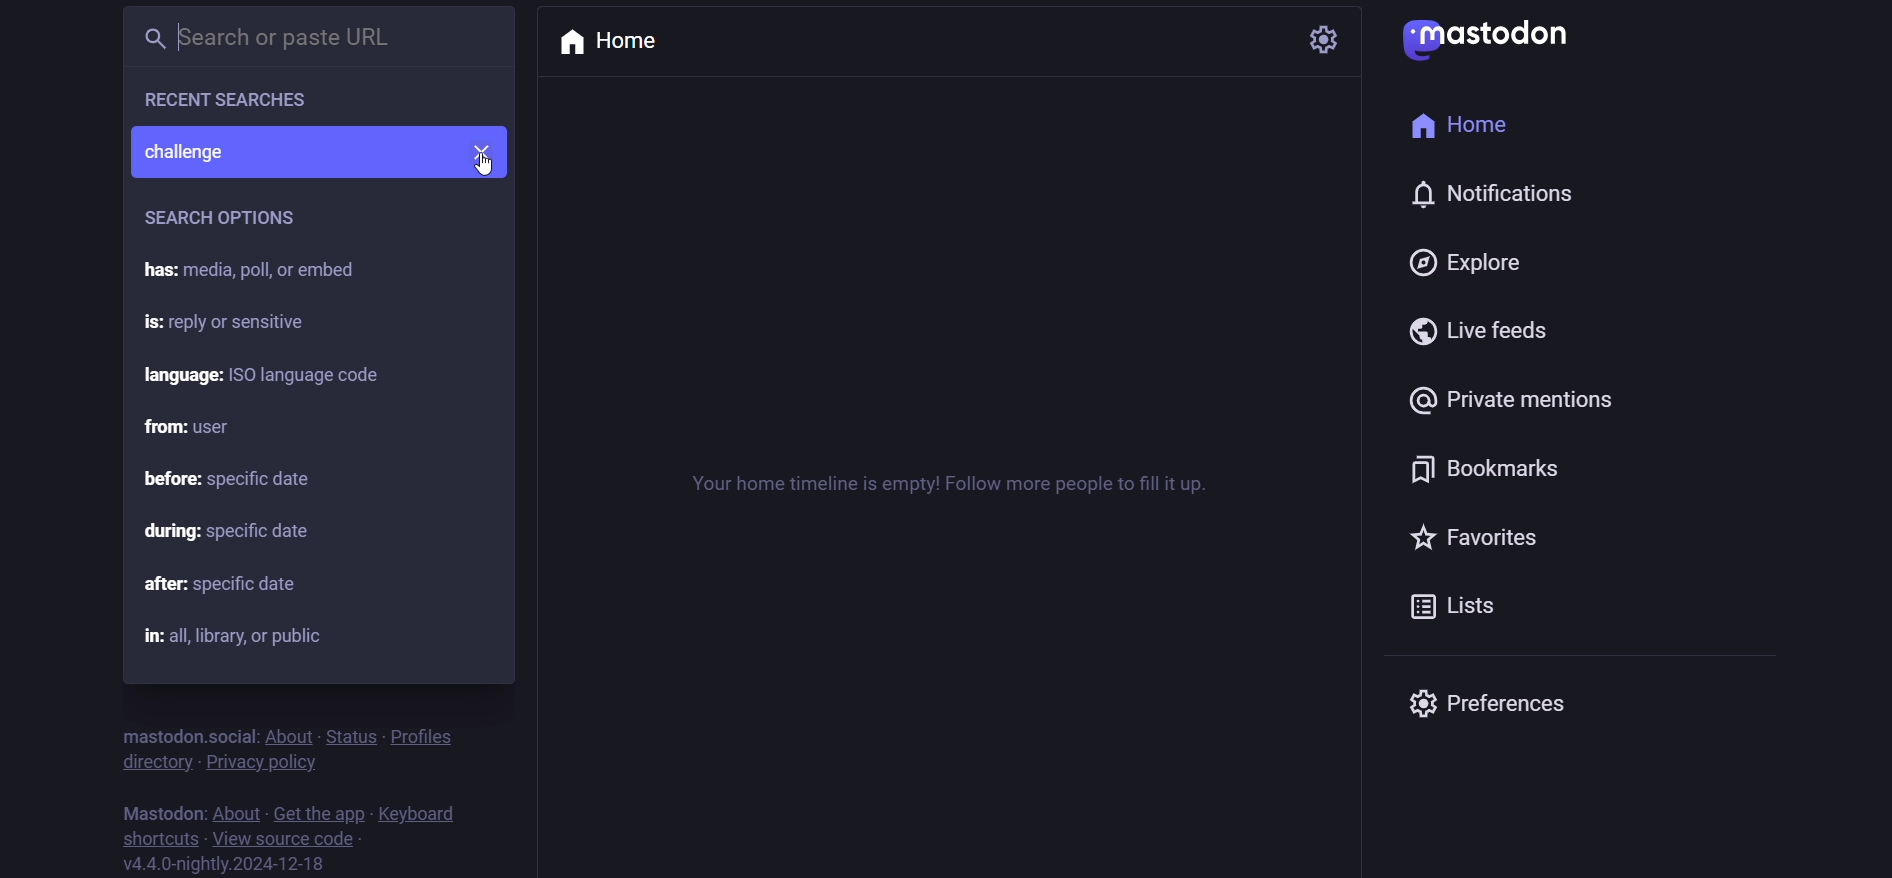 The width and height of the screenshot is (1892, 878). Describe the element at coordinates (1469, 261) in the screenshot. I see `explore` at that location.